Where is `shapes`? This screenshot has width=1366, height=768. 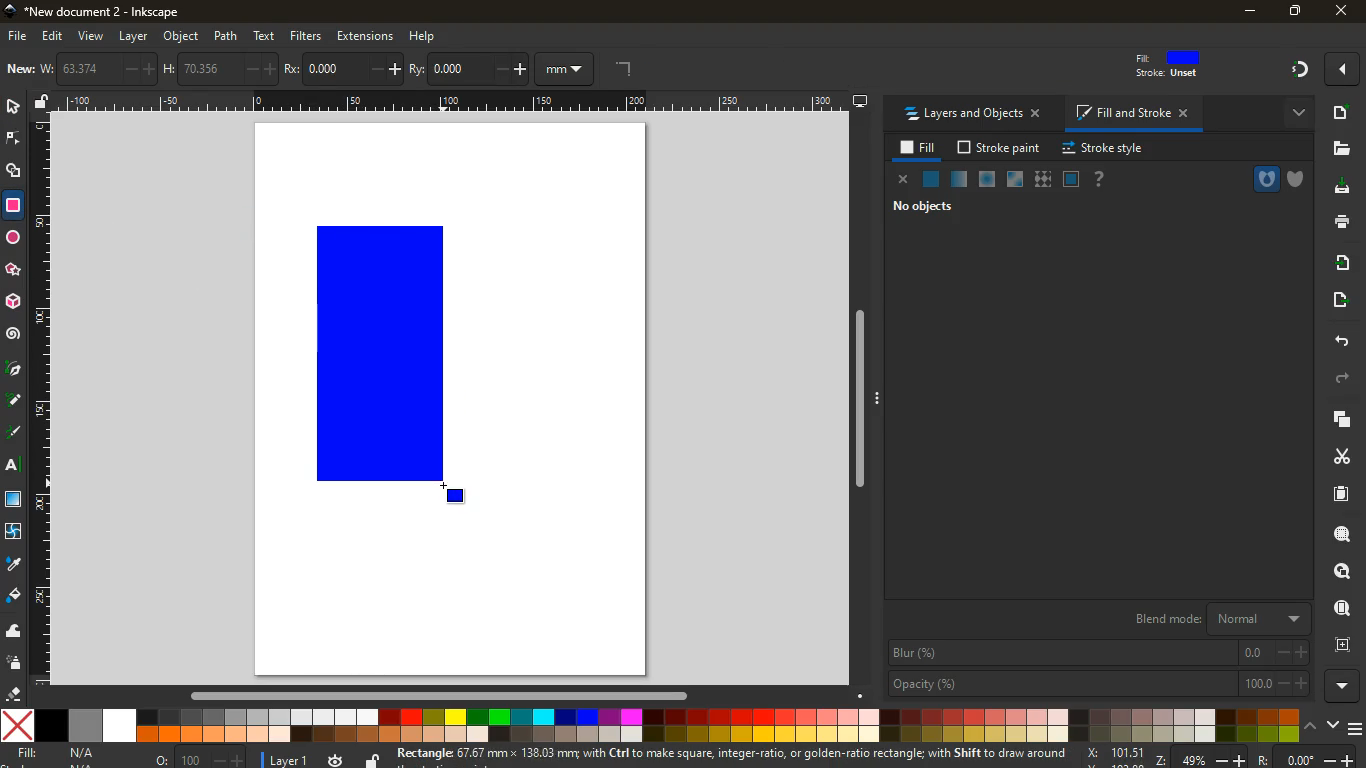 shapes is located at coordinates (15, 173).